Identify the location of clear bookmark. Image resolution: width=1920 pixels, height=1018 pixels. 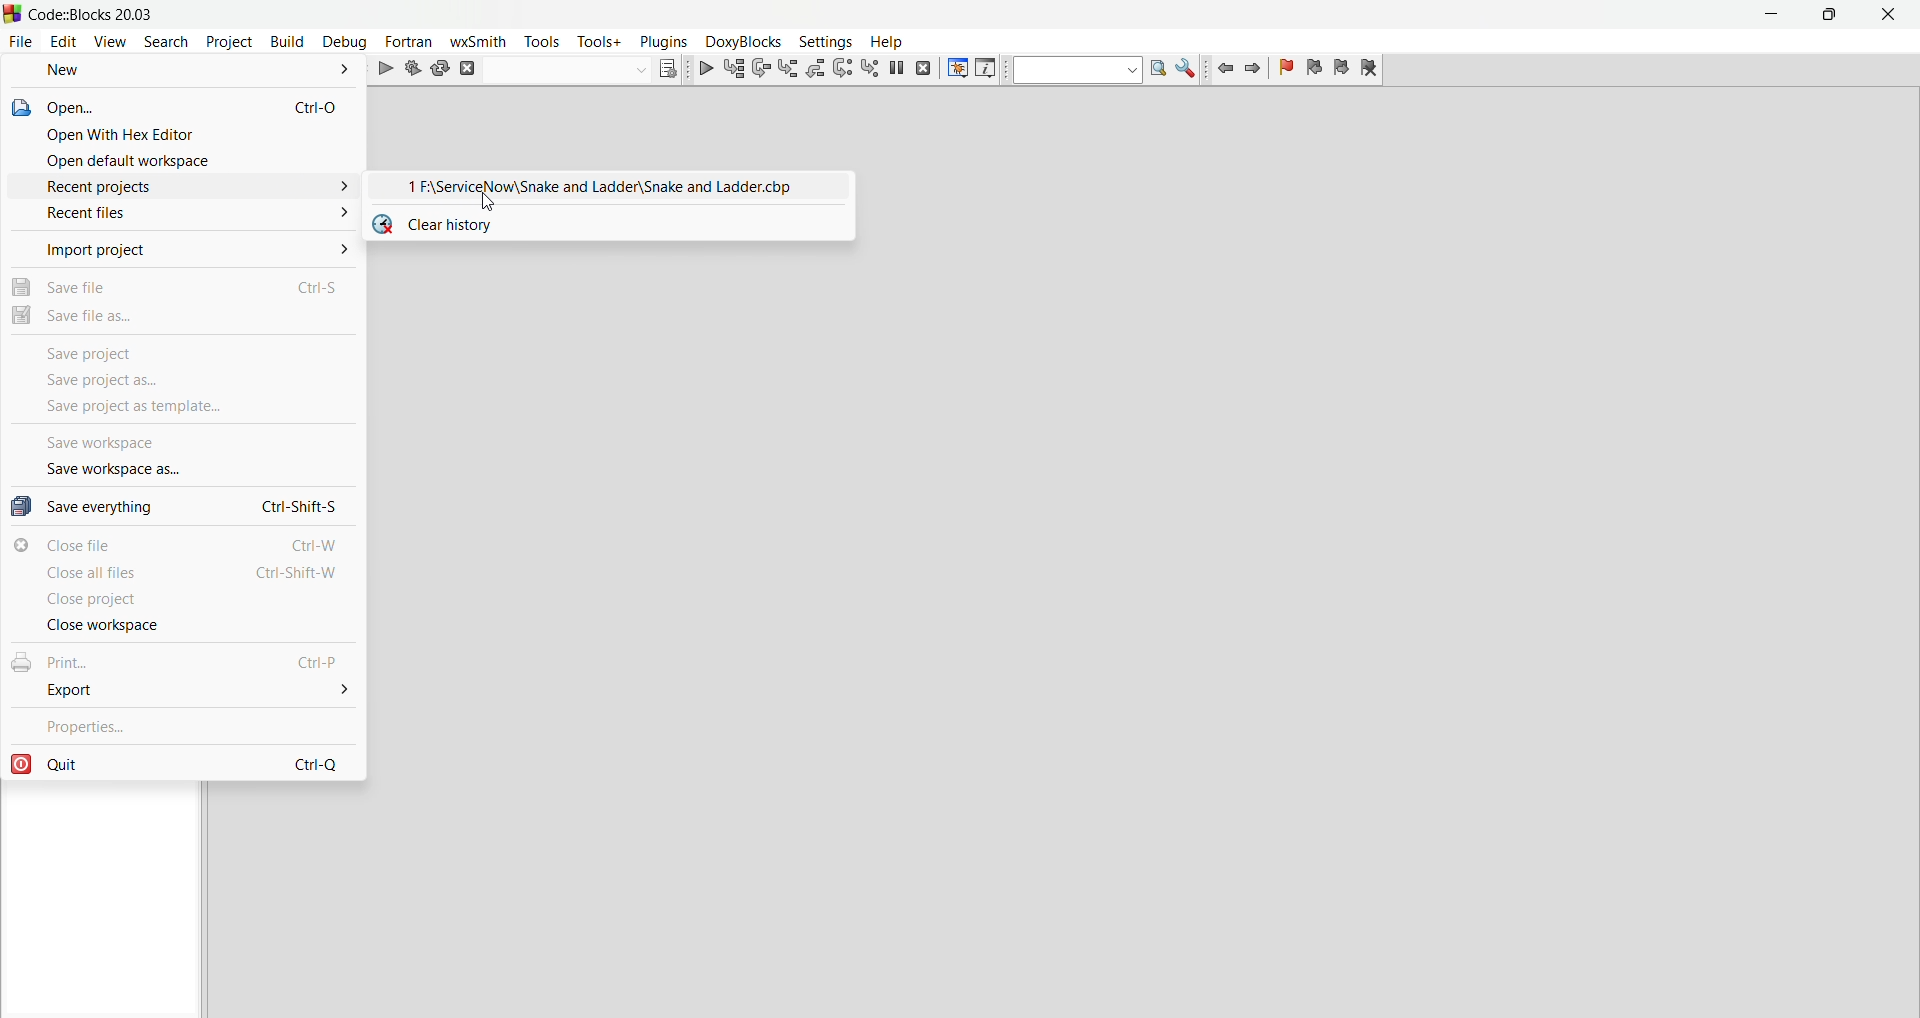
(1371, 68).